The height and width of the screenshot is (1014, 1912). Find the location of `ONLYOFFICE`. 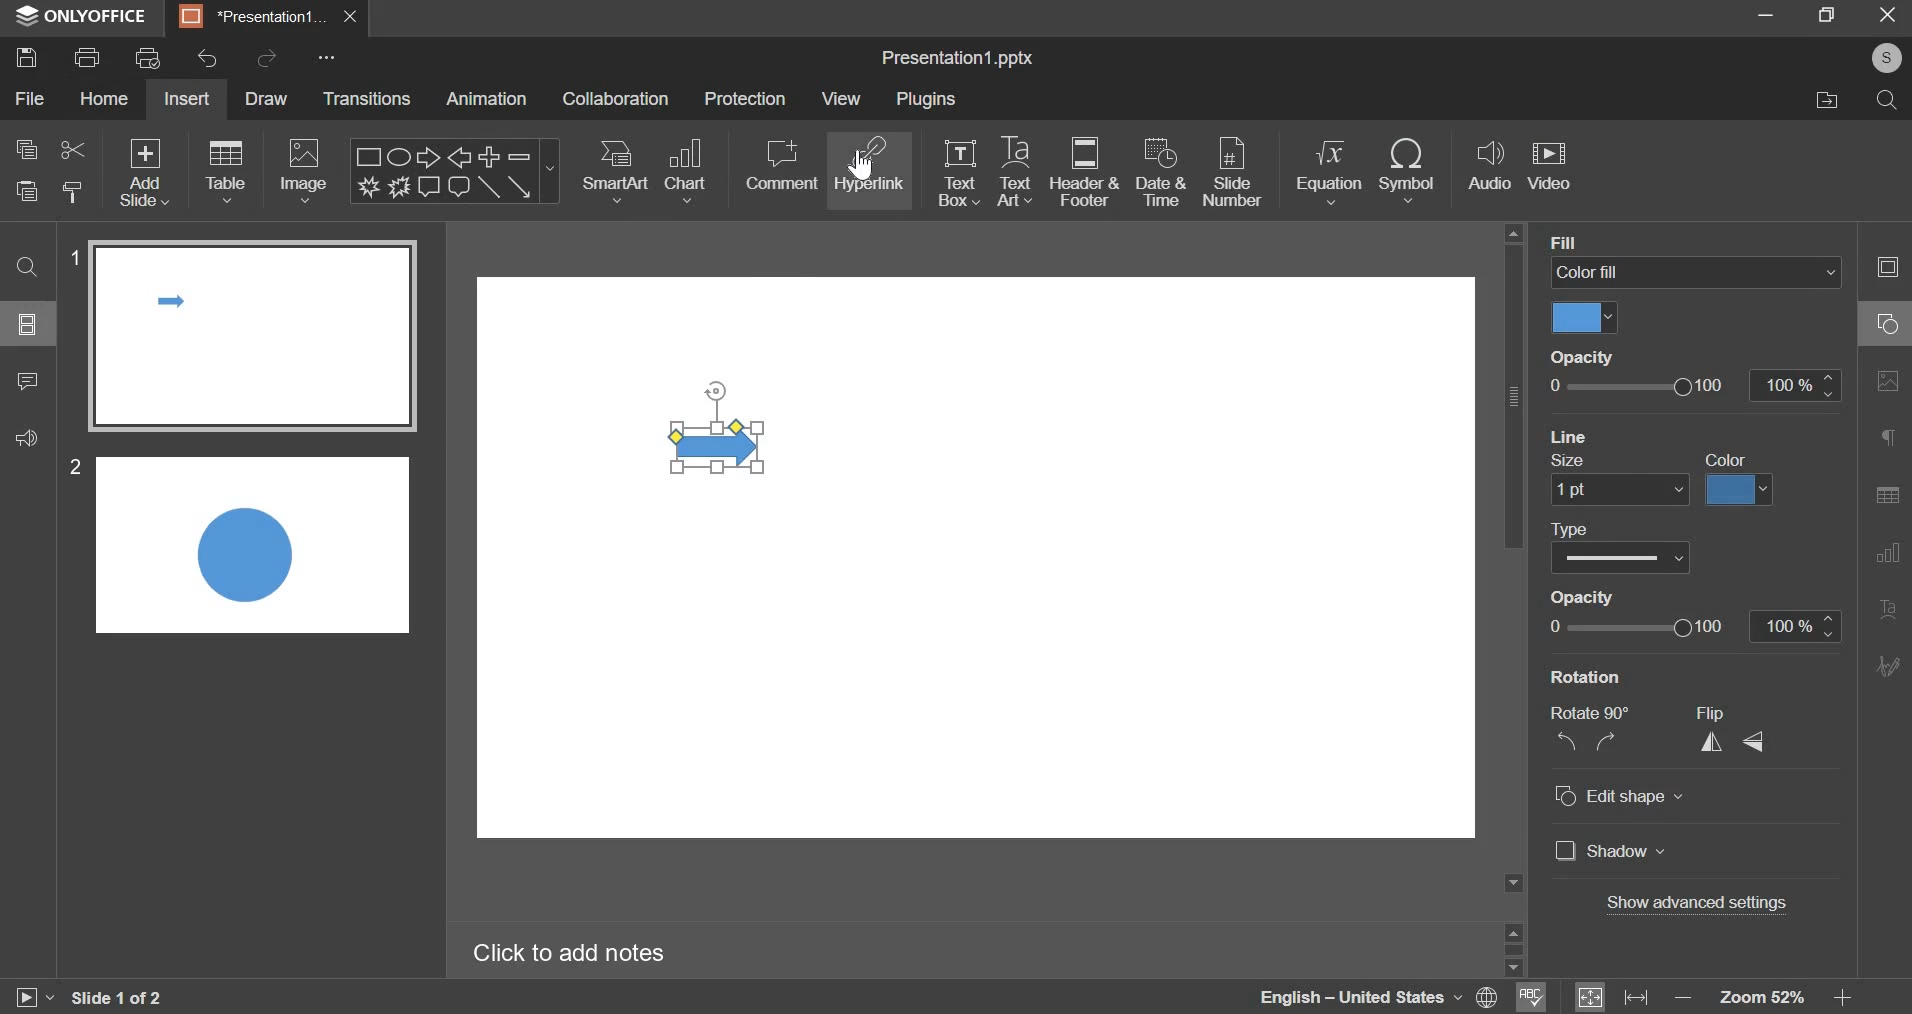

ONLYOFFICE is located at coordinates (79, 19).